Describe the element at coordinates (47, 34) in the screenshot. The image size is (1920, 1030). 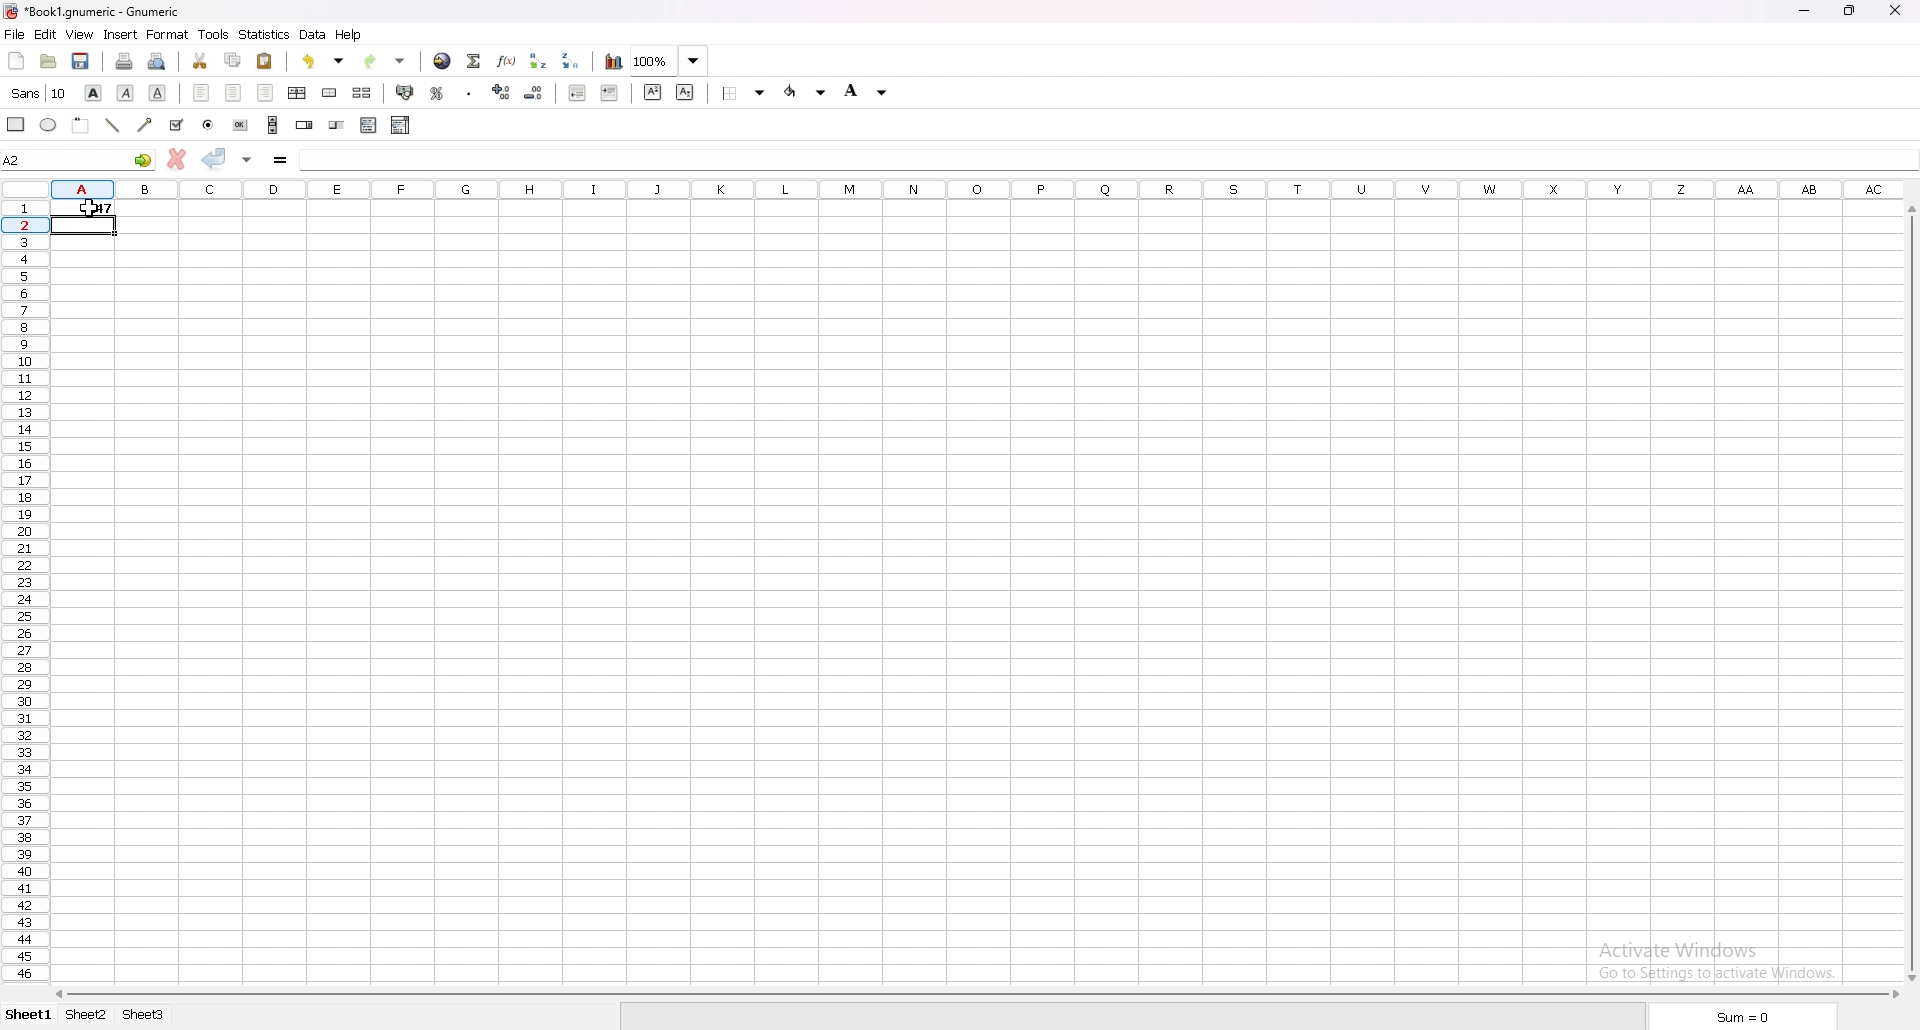
I see `edit` at that location.